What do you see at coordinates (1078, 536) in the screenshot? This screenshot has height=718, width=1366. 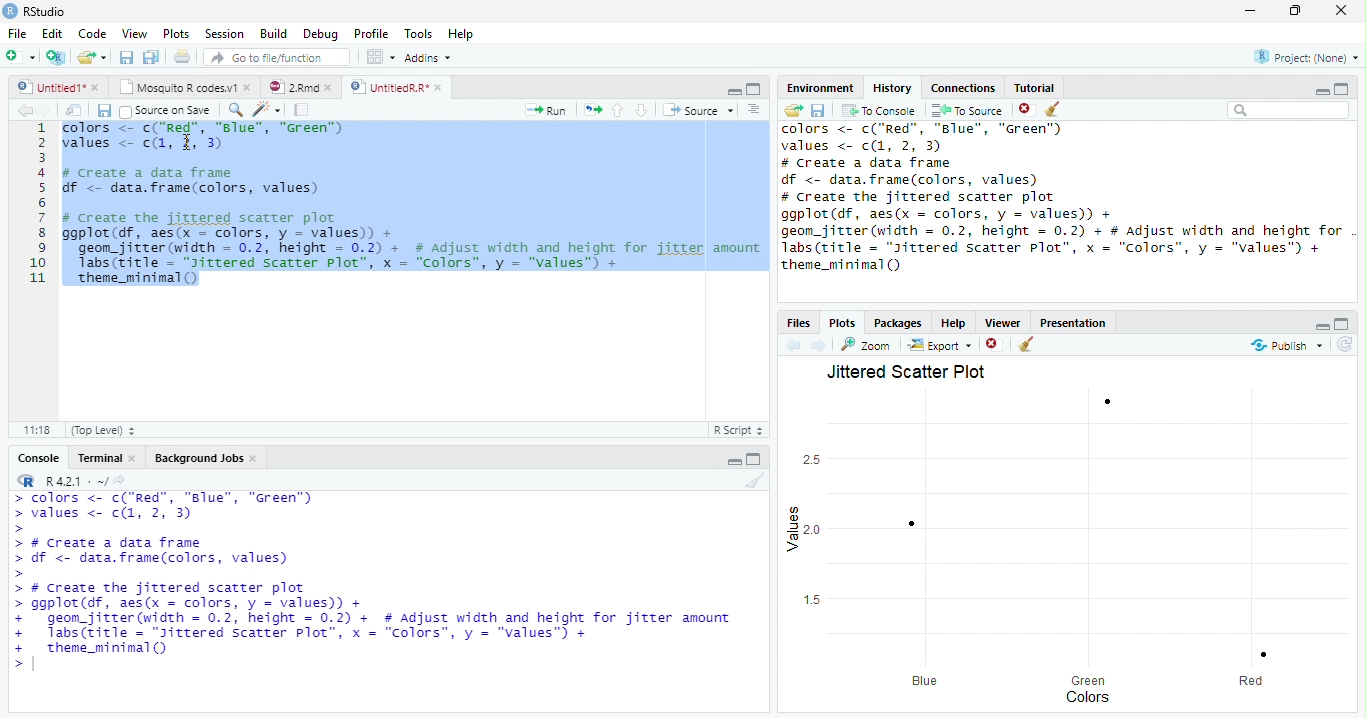 I see `Plot` at bounding box center [1078, 536].